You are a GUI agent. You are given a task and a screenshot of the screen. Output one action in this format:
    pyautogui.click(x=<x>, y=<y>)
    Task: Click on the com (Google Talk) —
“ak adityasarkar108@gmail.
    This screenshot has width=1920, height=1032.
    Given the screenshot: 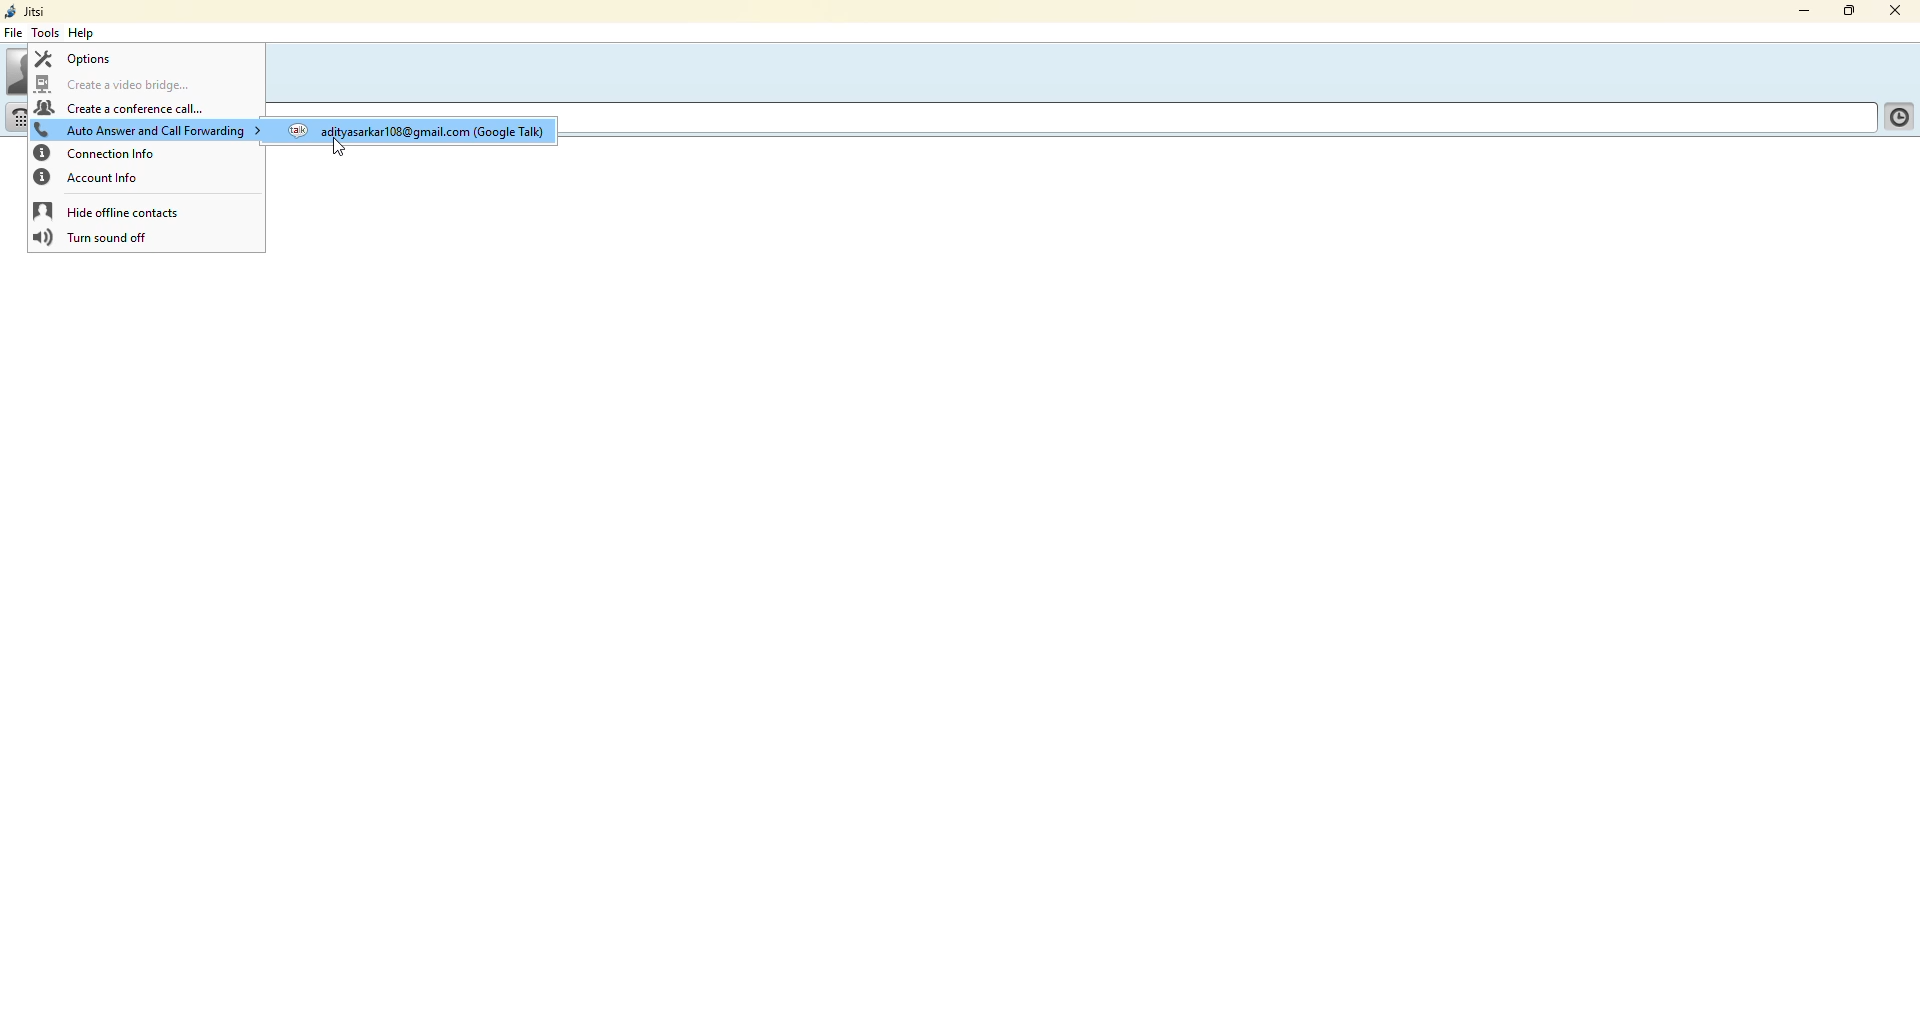 What is the action you would take?
    pyautogui.click(x=441, y=135)
    